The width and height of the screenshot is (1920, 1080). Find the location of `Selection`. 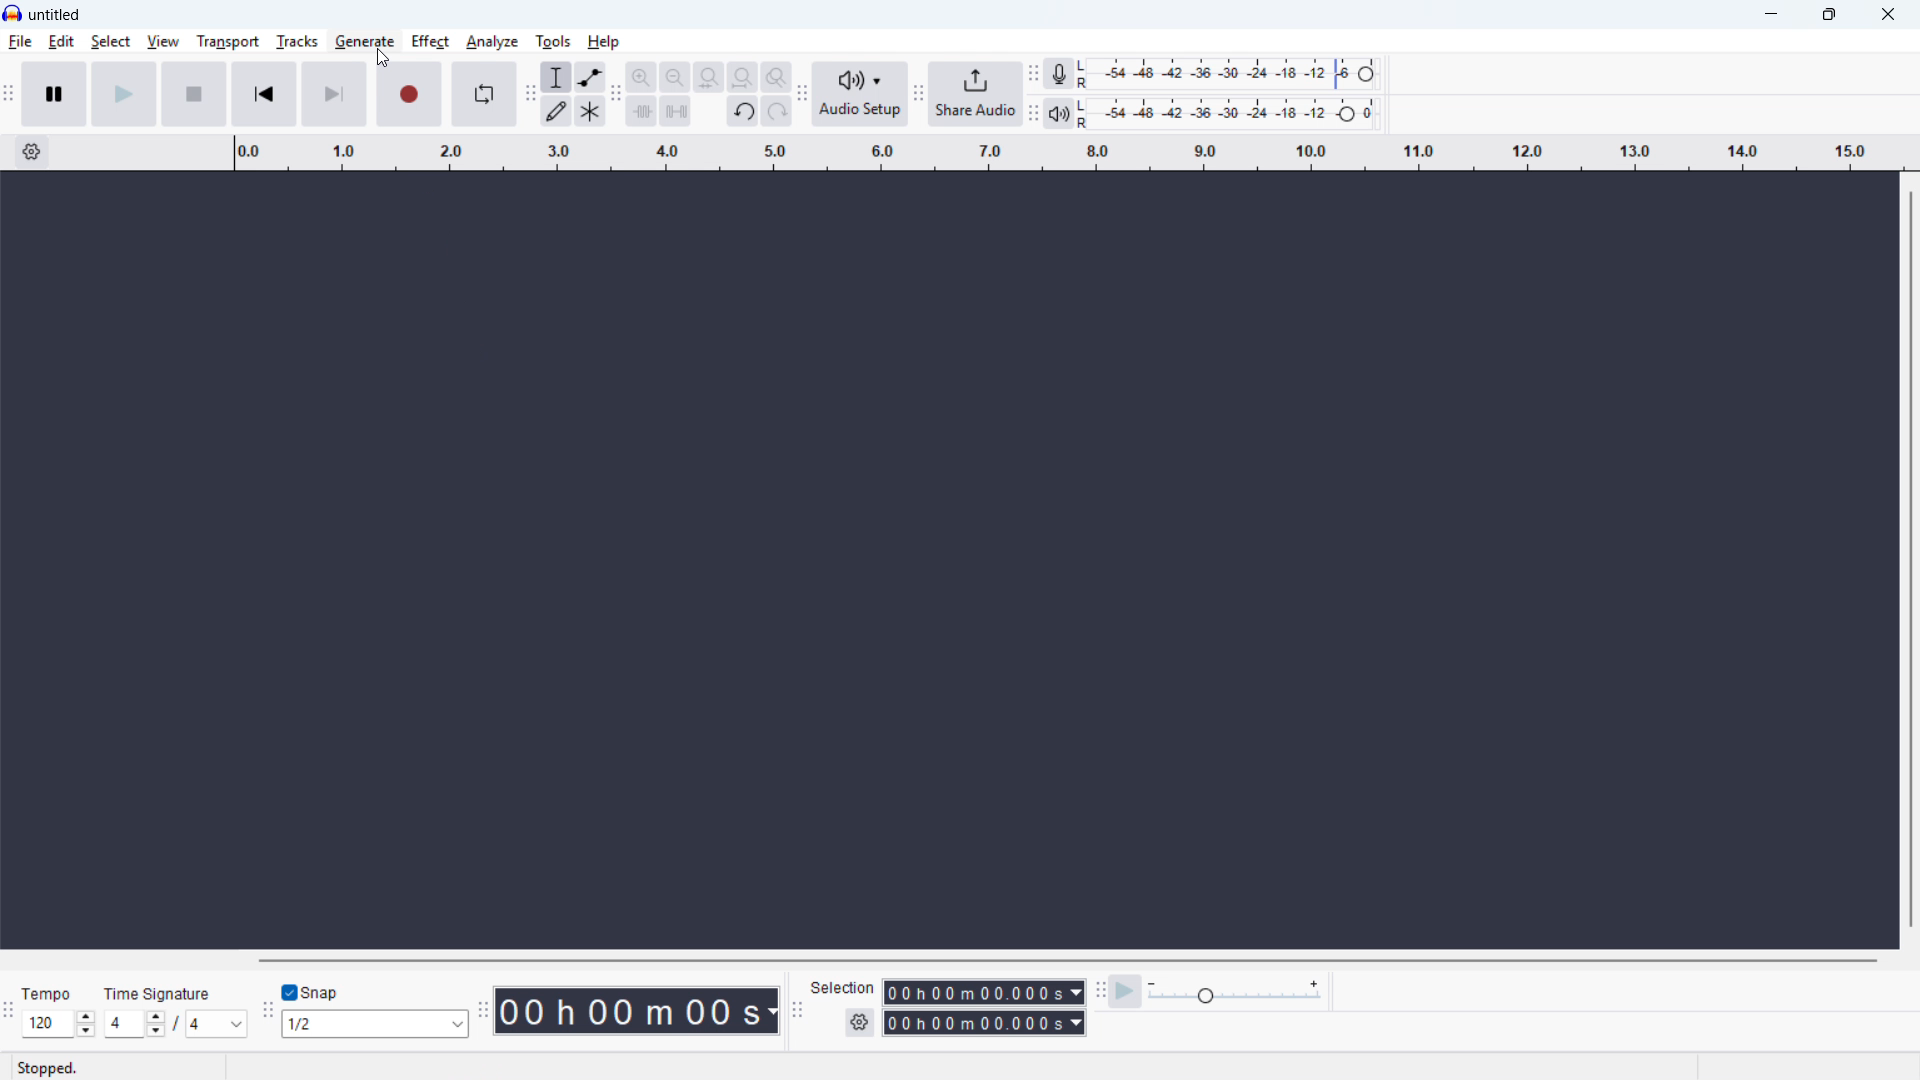

Selection is located at coordinates (845, 989).